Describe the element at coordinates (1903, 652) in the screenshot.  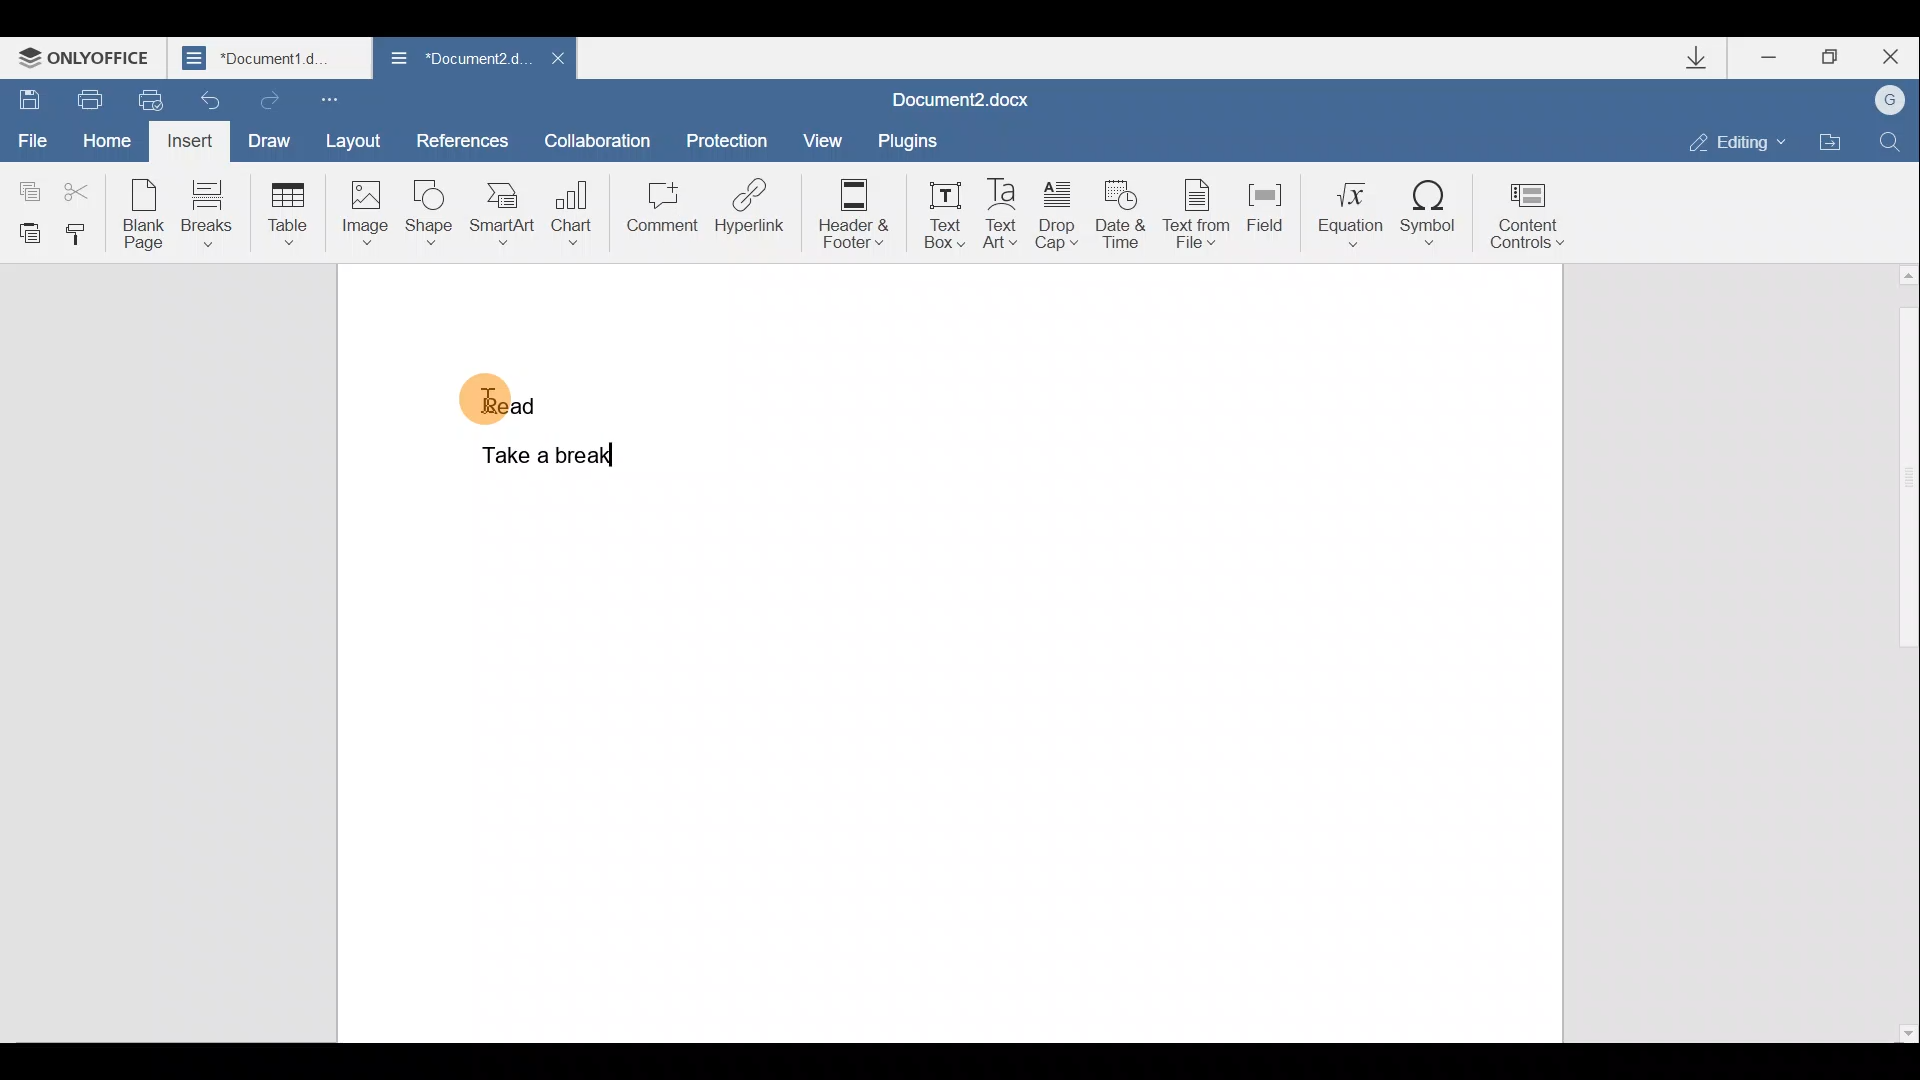
I see `Scroll bar` at that location.